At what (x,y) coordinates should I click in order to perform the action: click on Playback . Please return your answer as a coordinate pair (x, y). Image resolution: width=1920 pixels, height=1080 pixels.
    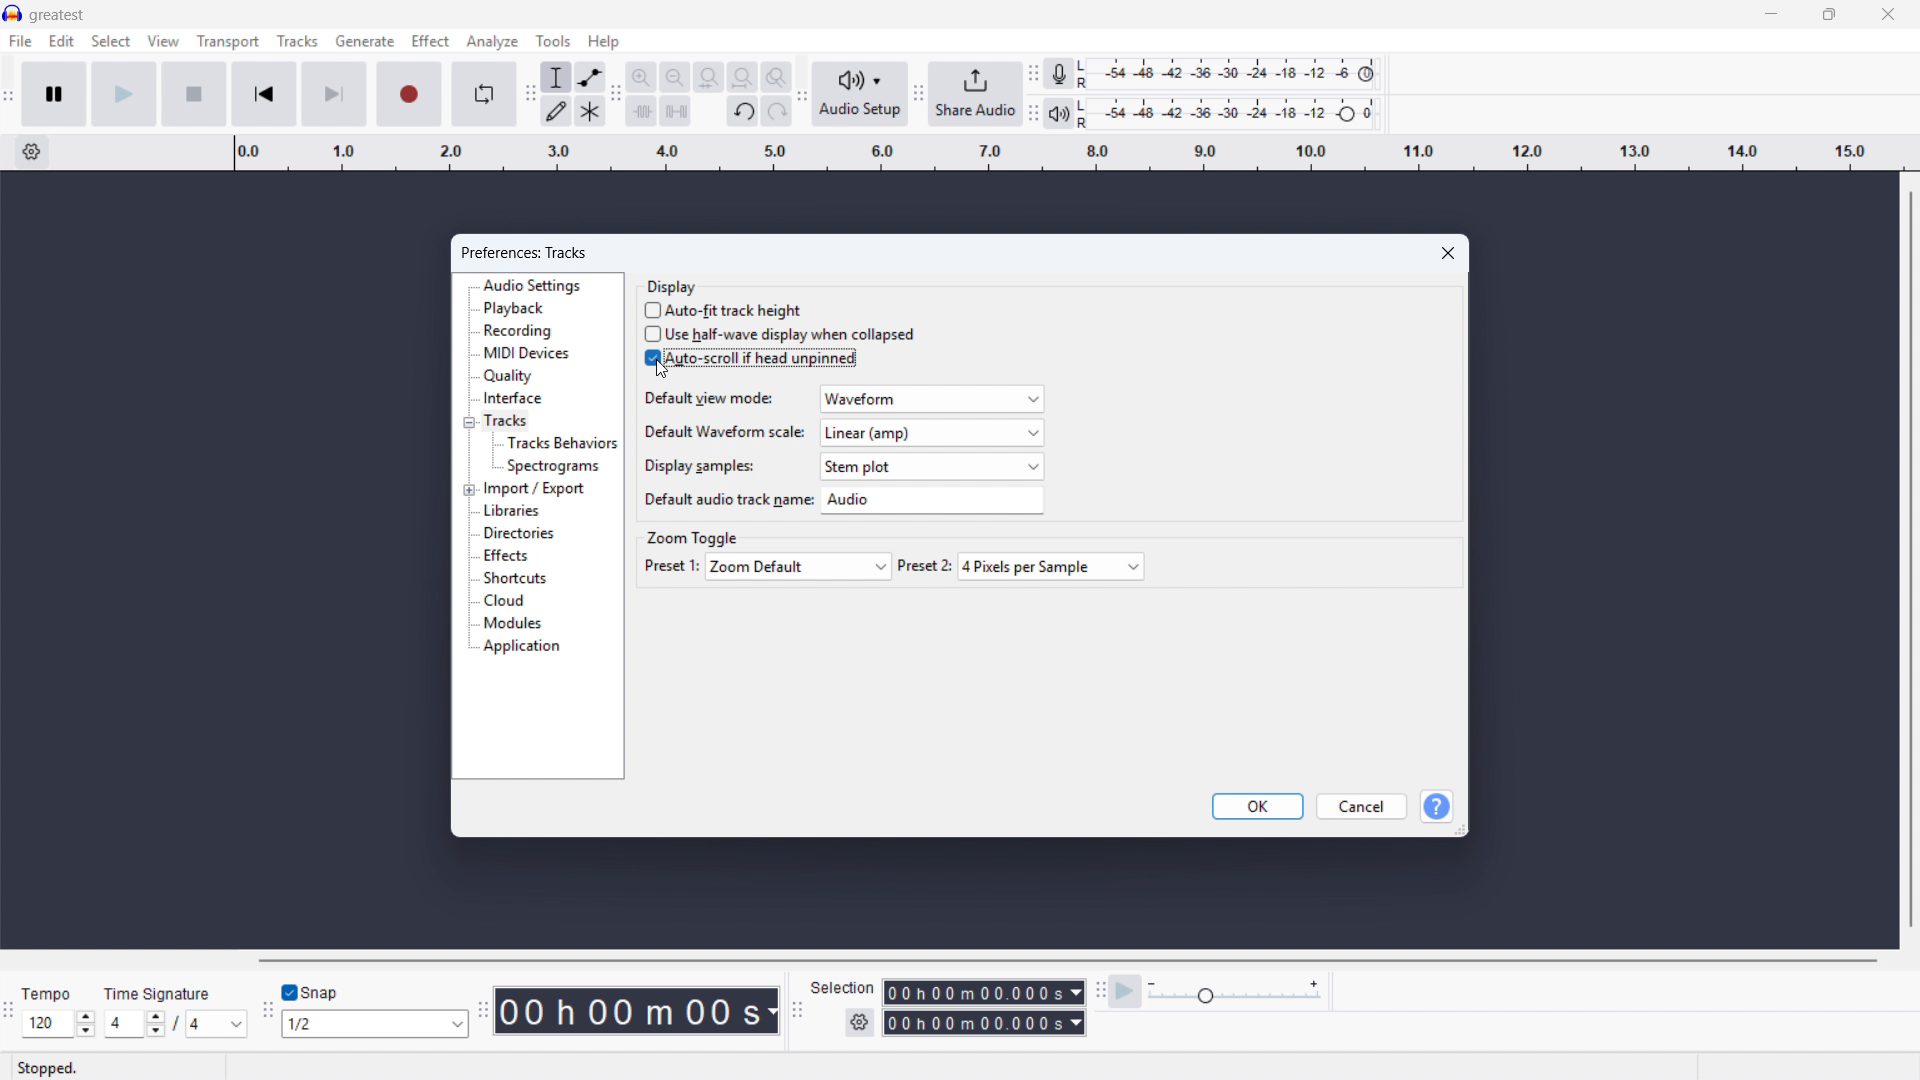
    Looking at the image, I should click on (514, 308).